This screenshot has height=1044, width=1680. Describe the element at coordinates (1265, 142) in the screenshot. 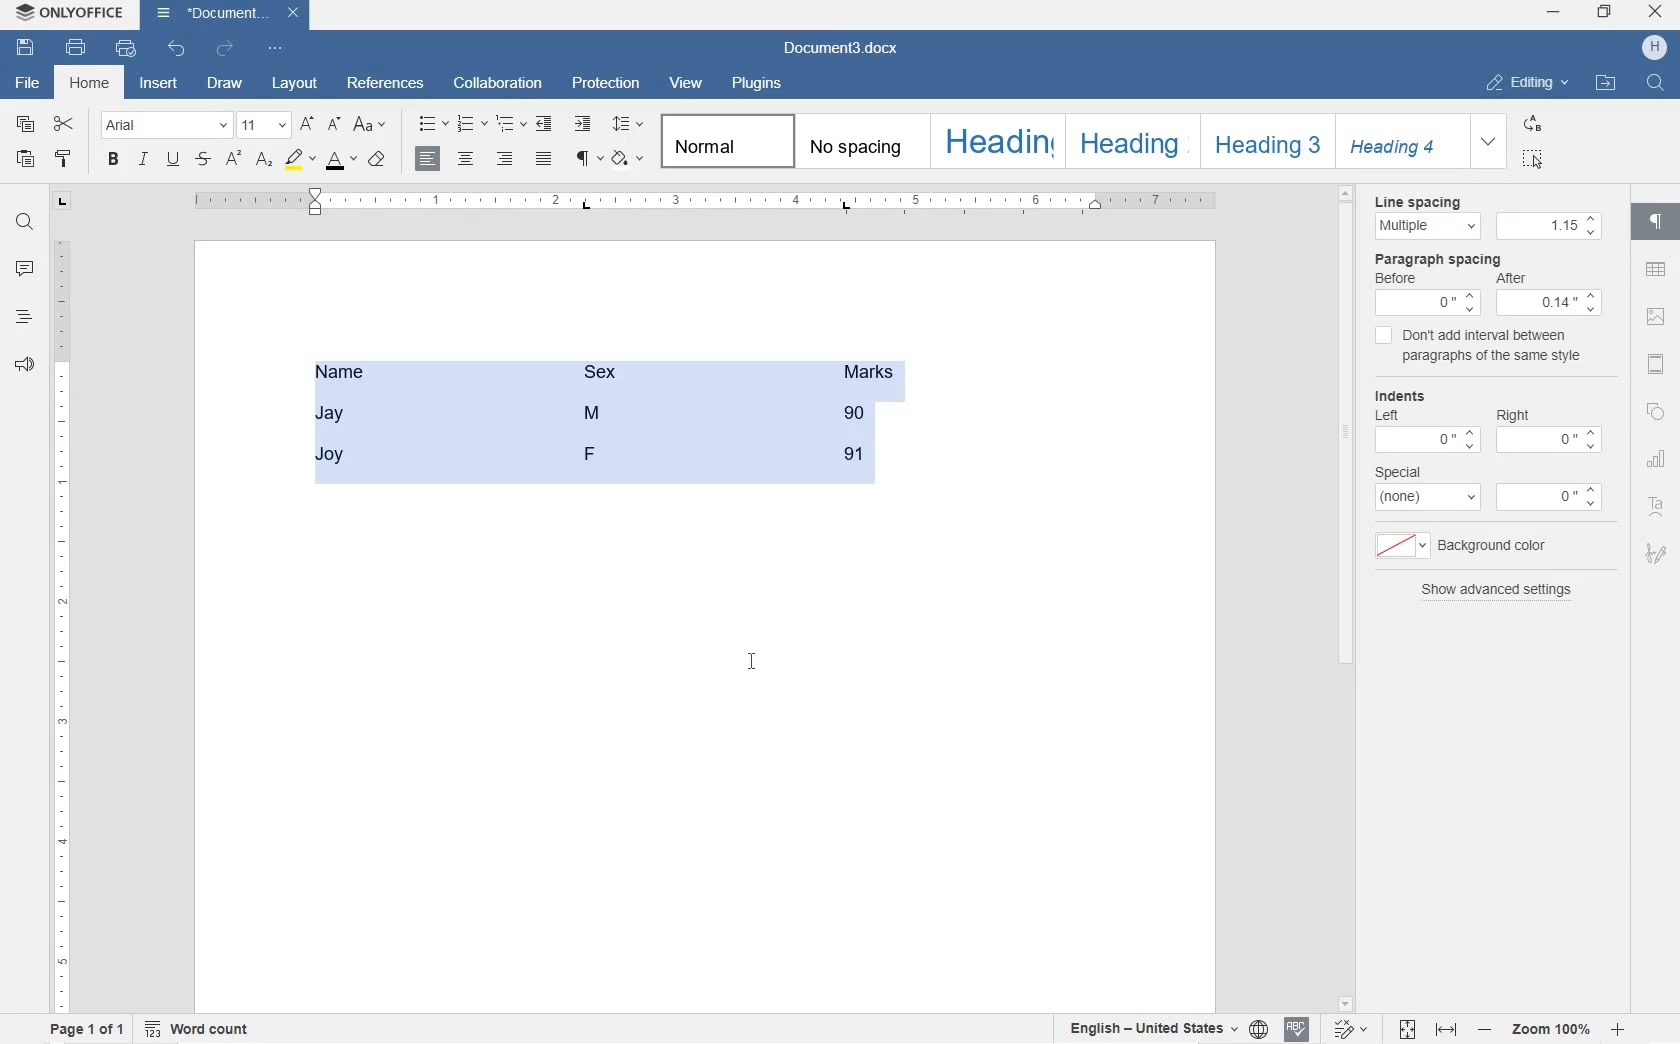

I see `HEADING 3` at that location.